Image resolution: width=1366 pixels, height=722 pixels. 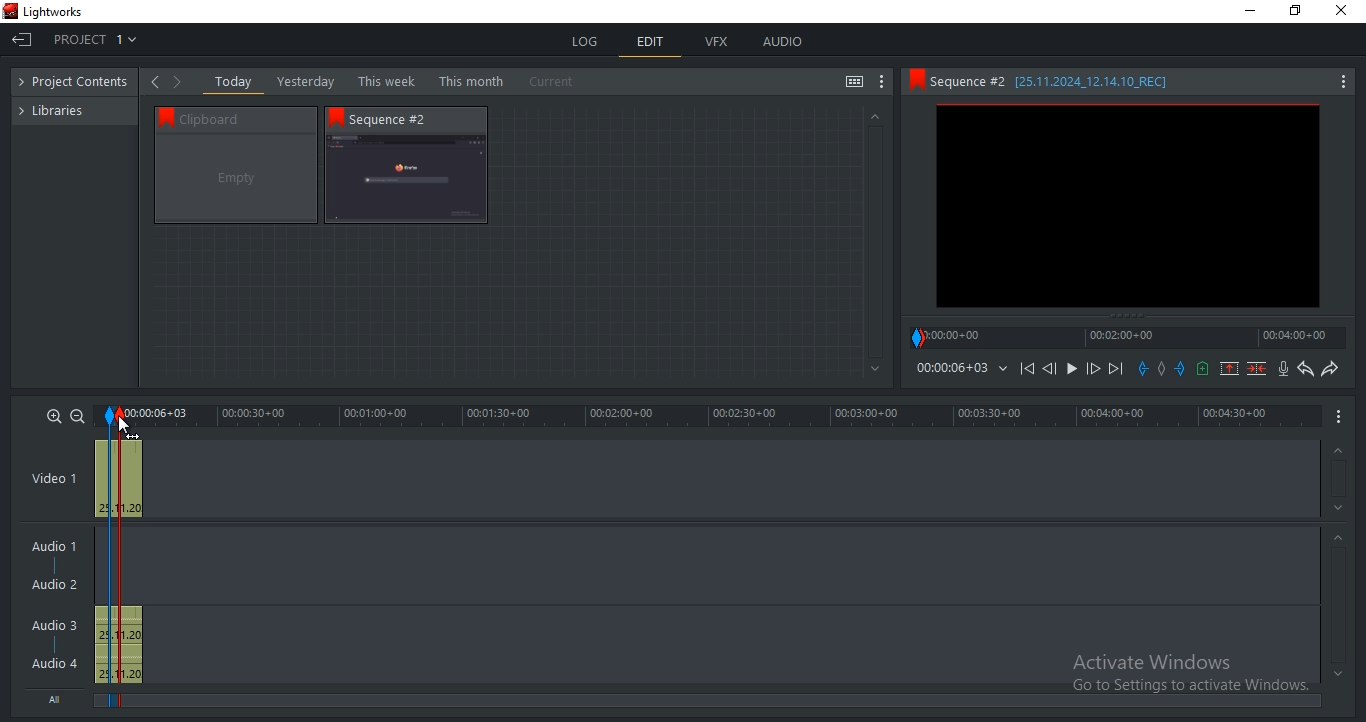 What do you see at coordinates (95, 39) in the screenshot?
I see `project 1: drop down` at bounding box center [95, 39].